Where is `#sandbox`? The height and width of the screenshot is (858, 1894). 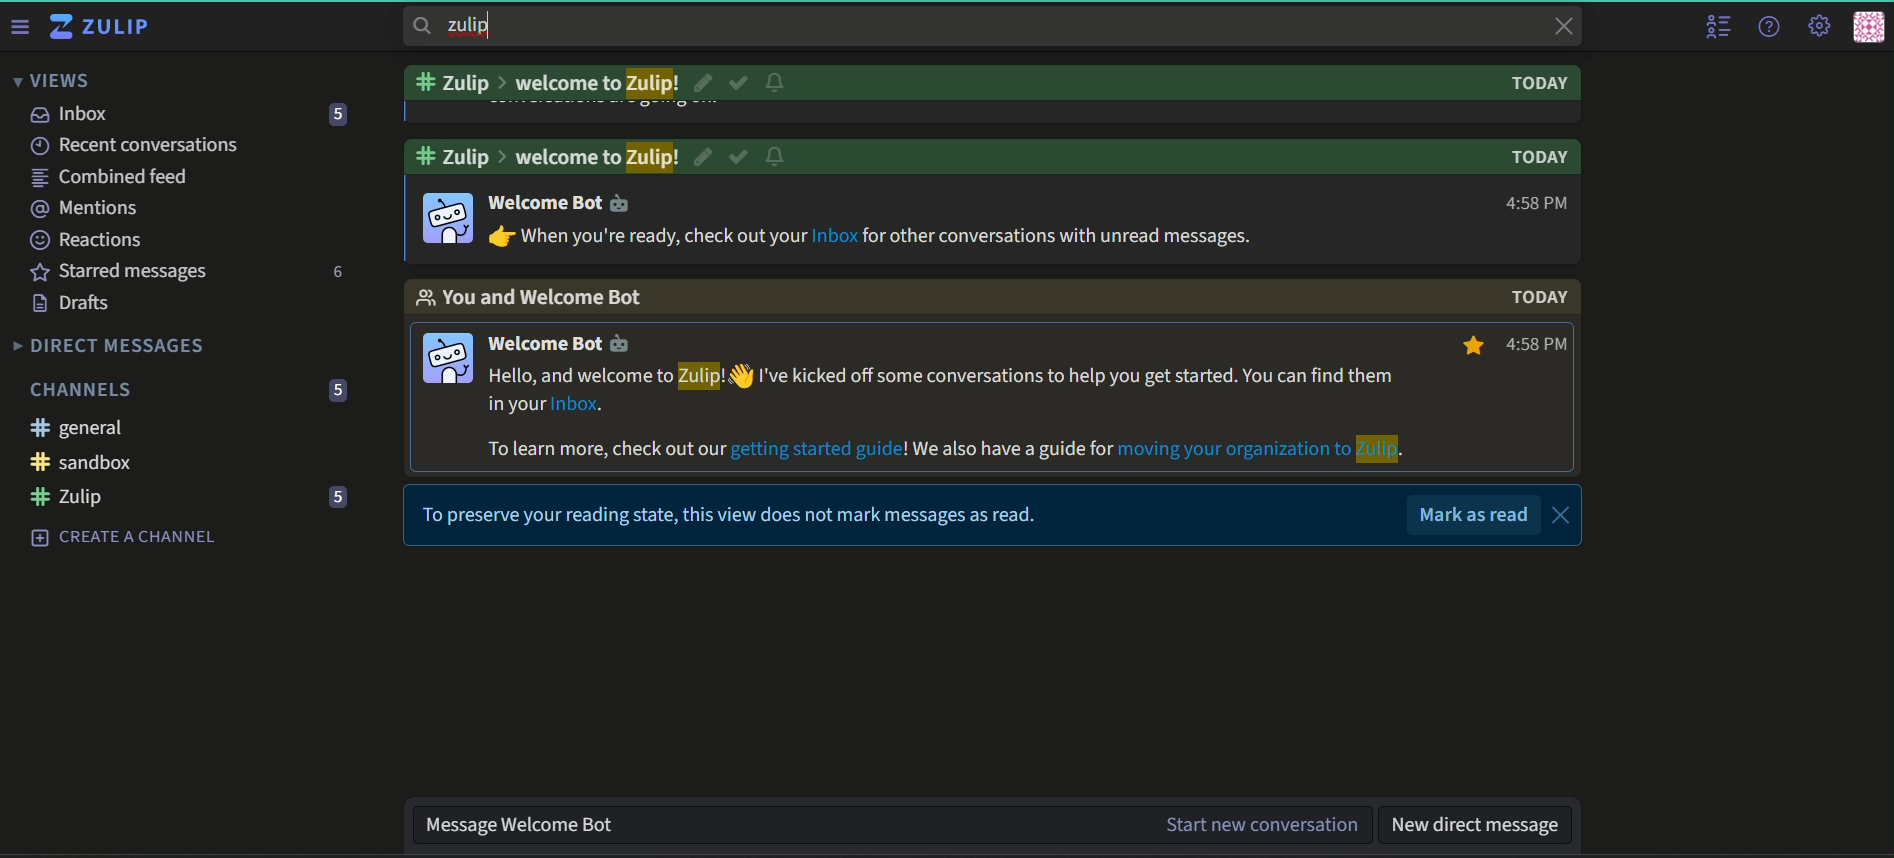 #sandbox is located at coordinates (123, 463).